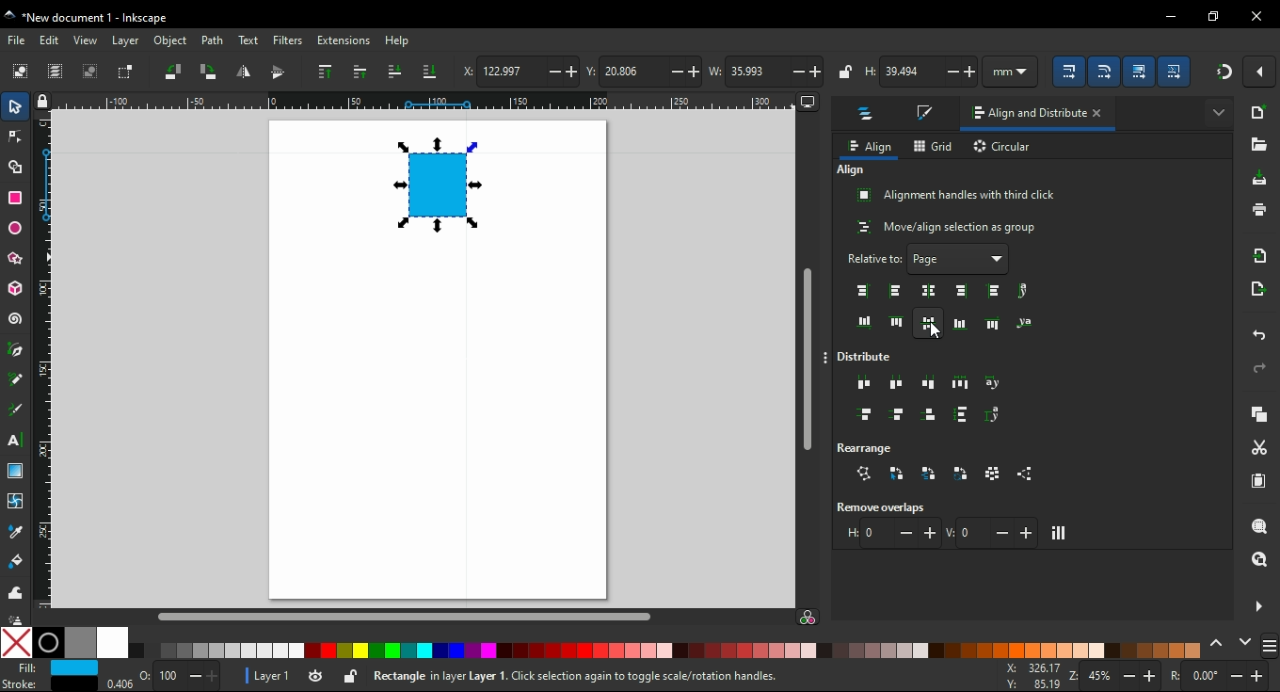 The width and height of the screenshot is (1280, 692). Describe the element at coordinates (894, 291) in the screenshot. I see `align left edges` at that location.